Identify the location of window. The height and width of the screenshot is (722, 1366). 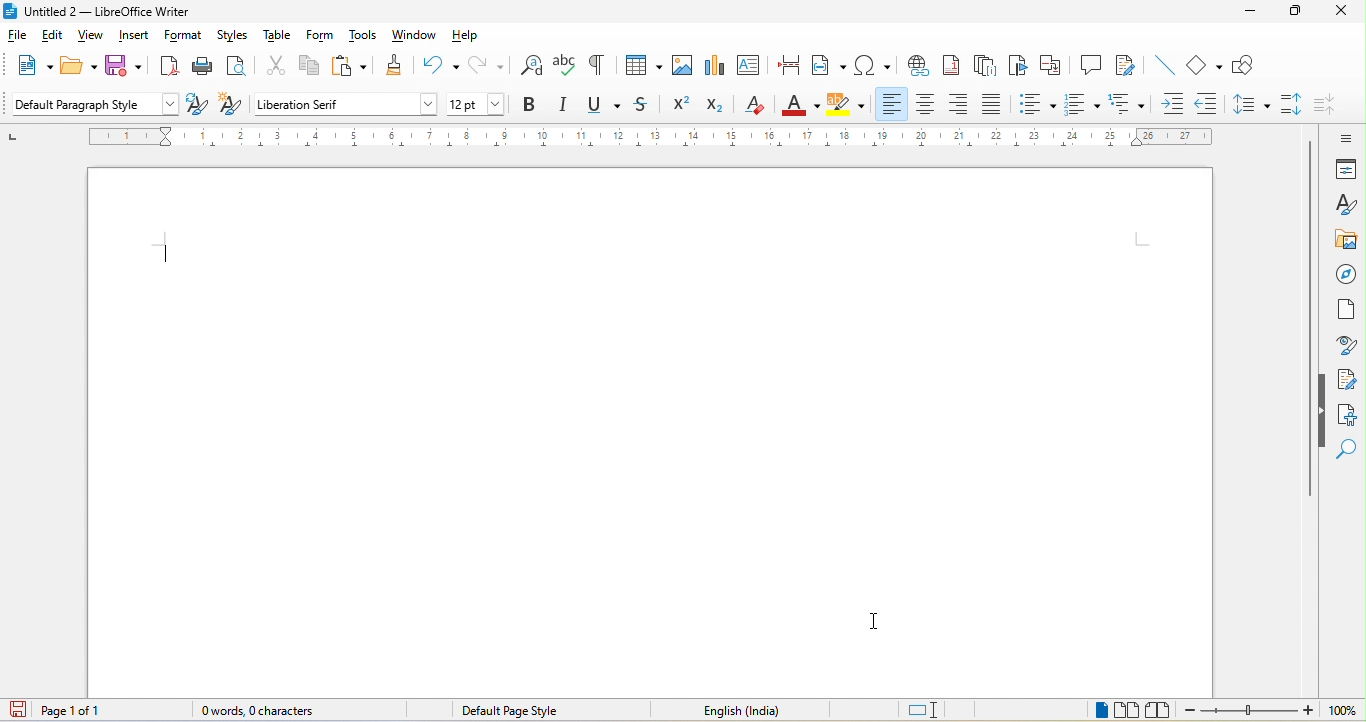
(416, 36).